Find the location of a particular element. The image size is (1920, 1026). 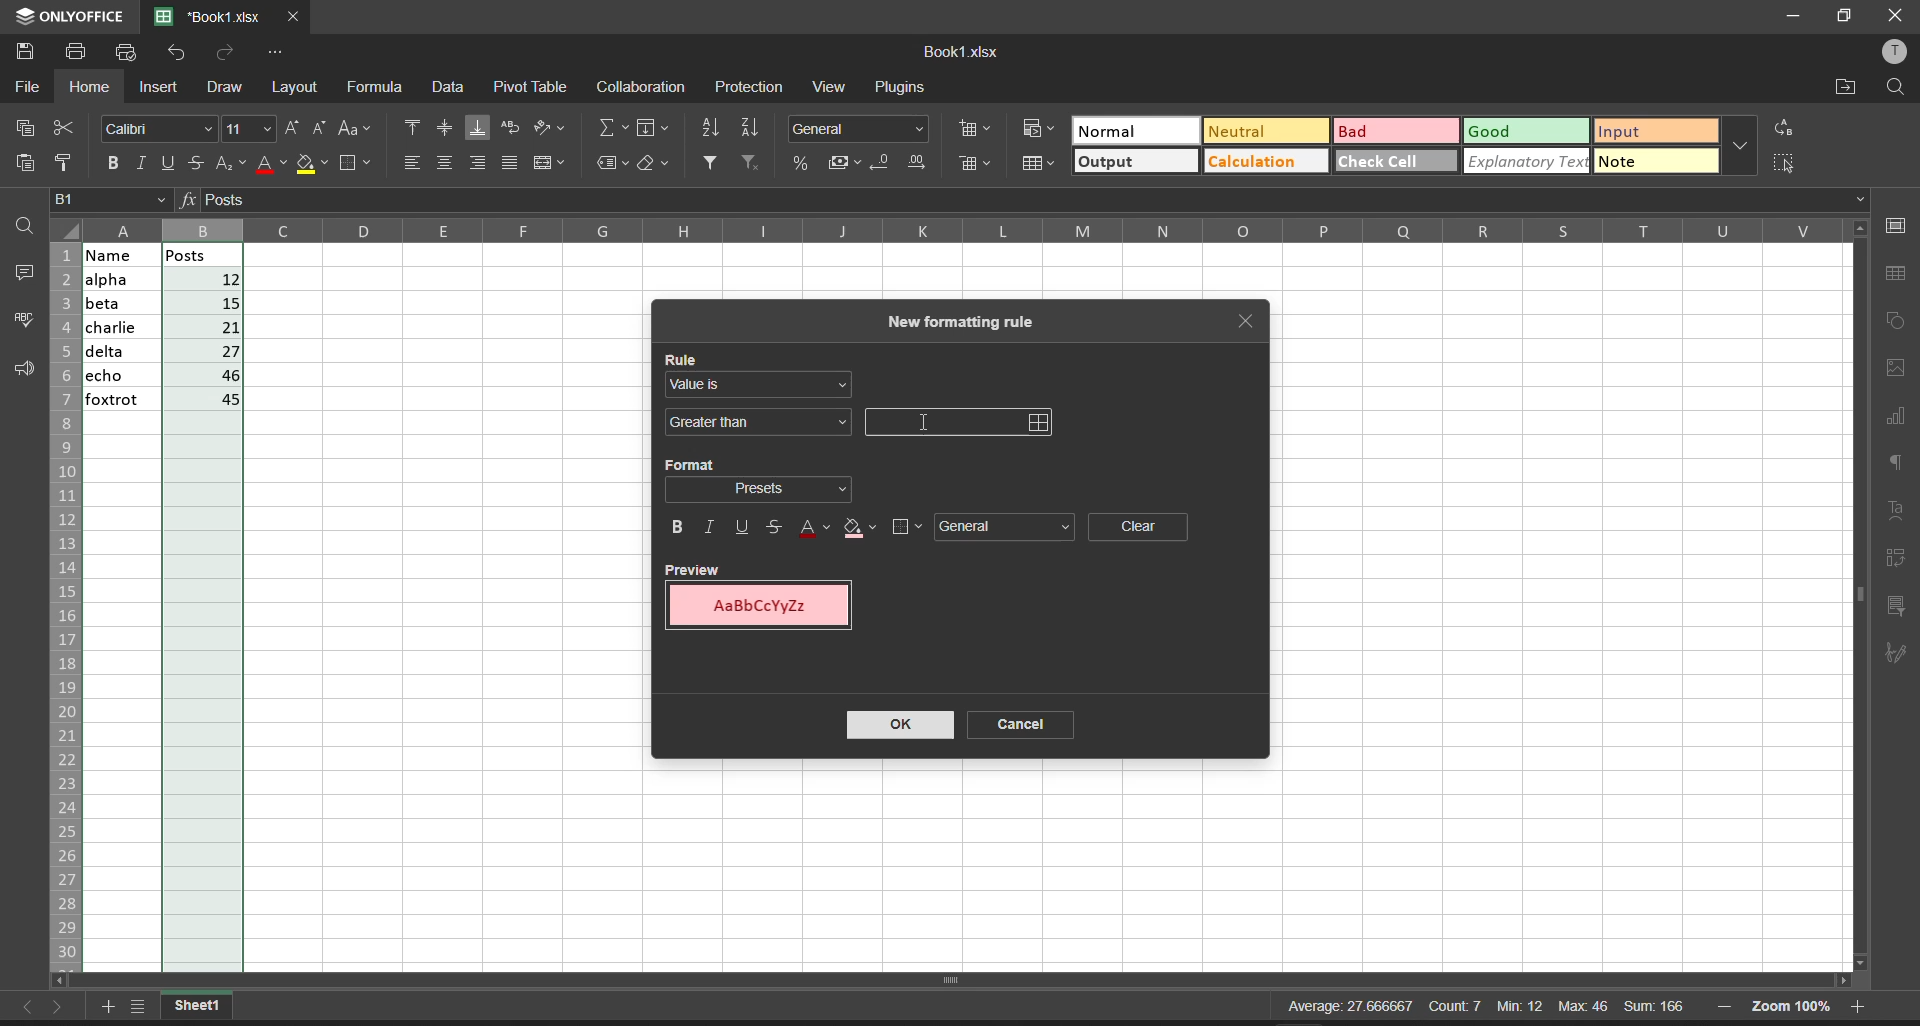

align top is located at coordinates (409, 130).